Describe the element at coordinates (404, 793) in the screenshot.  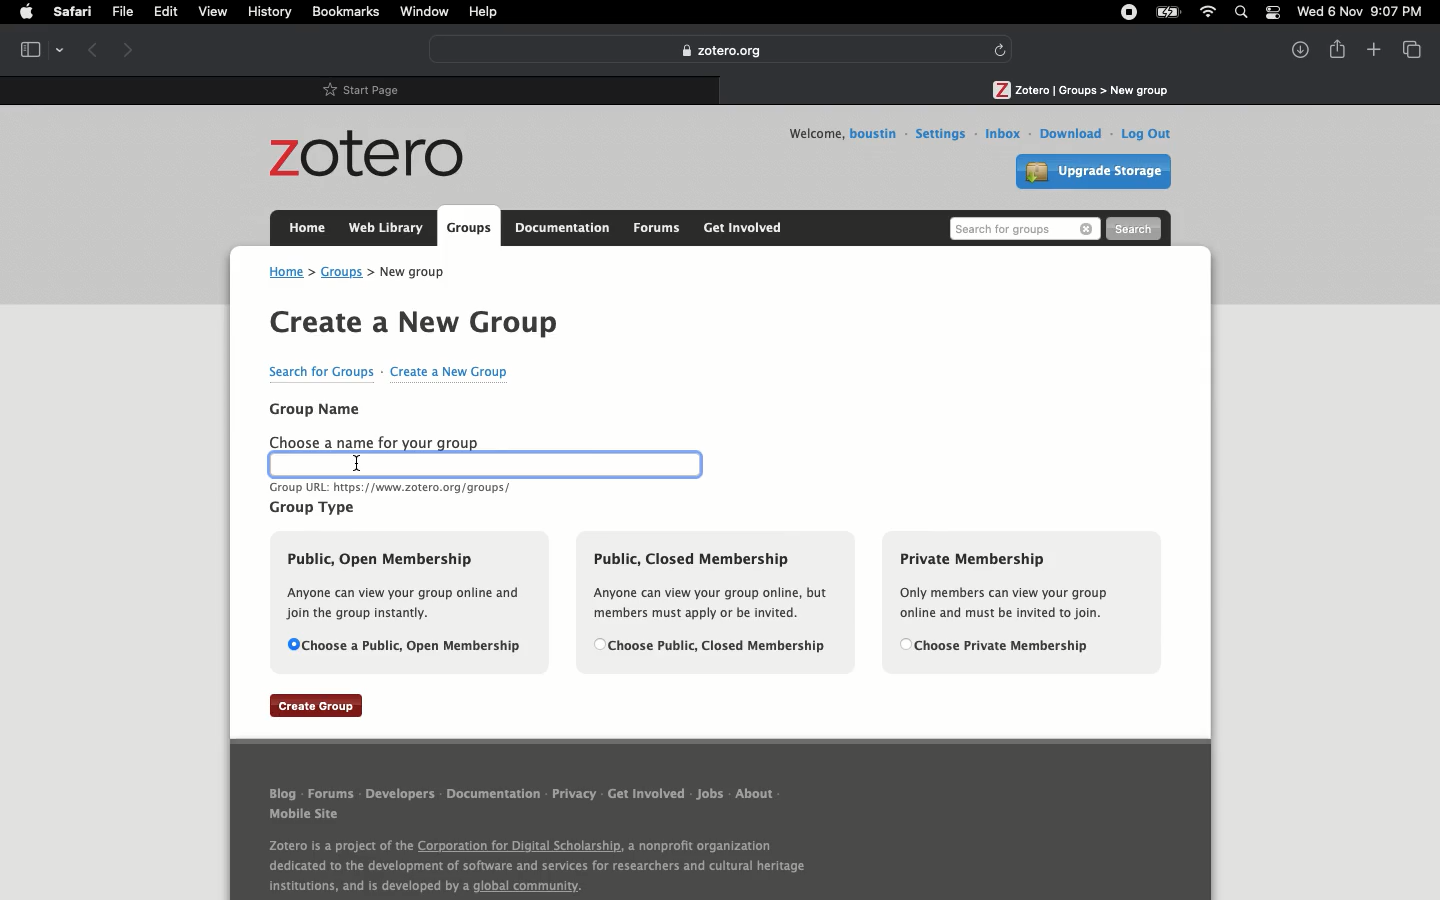
I see `Developers` at that location.